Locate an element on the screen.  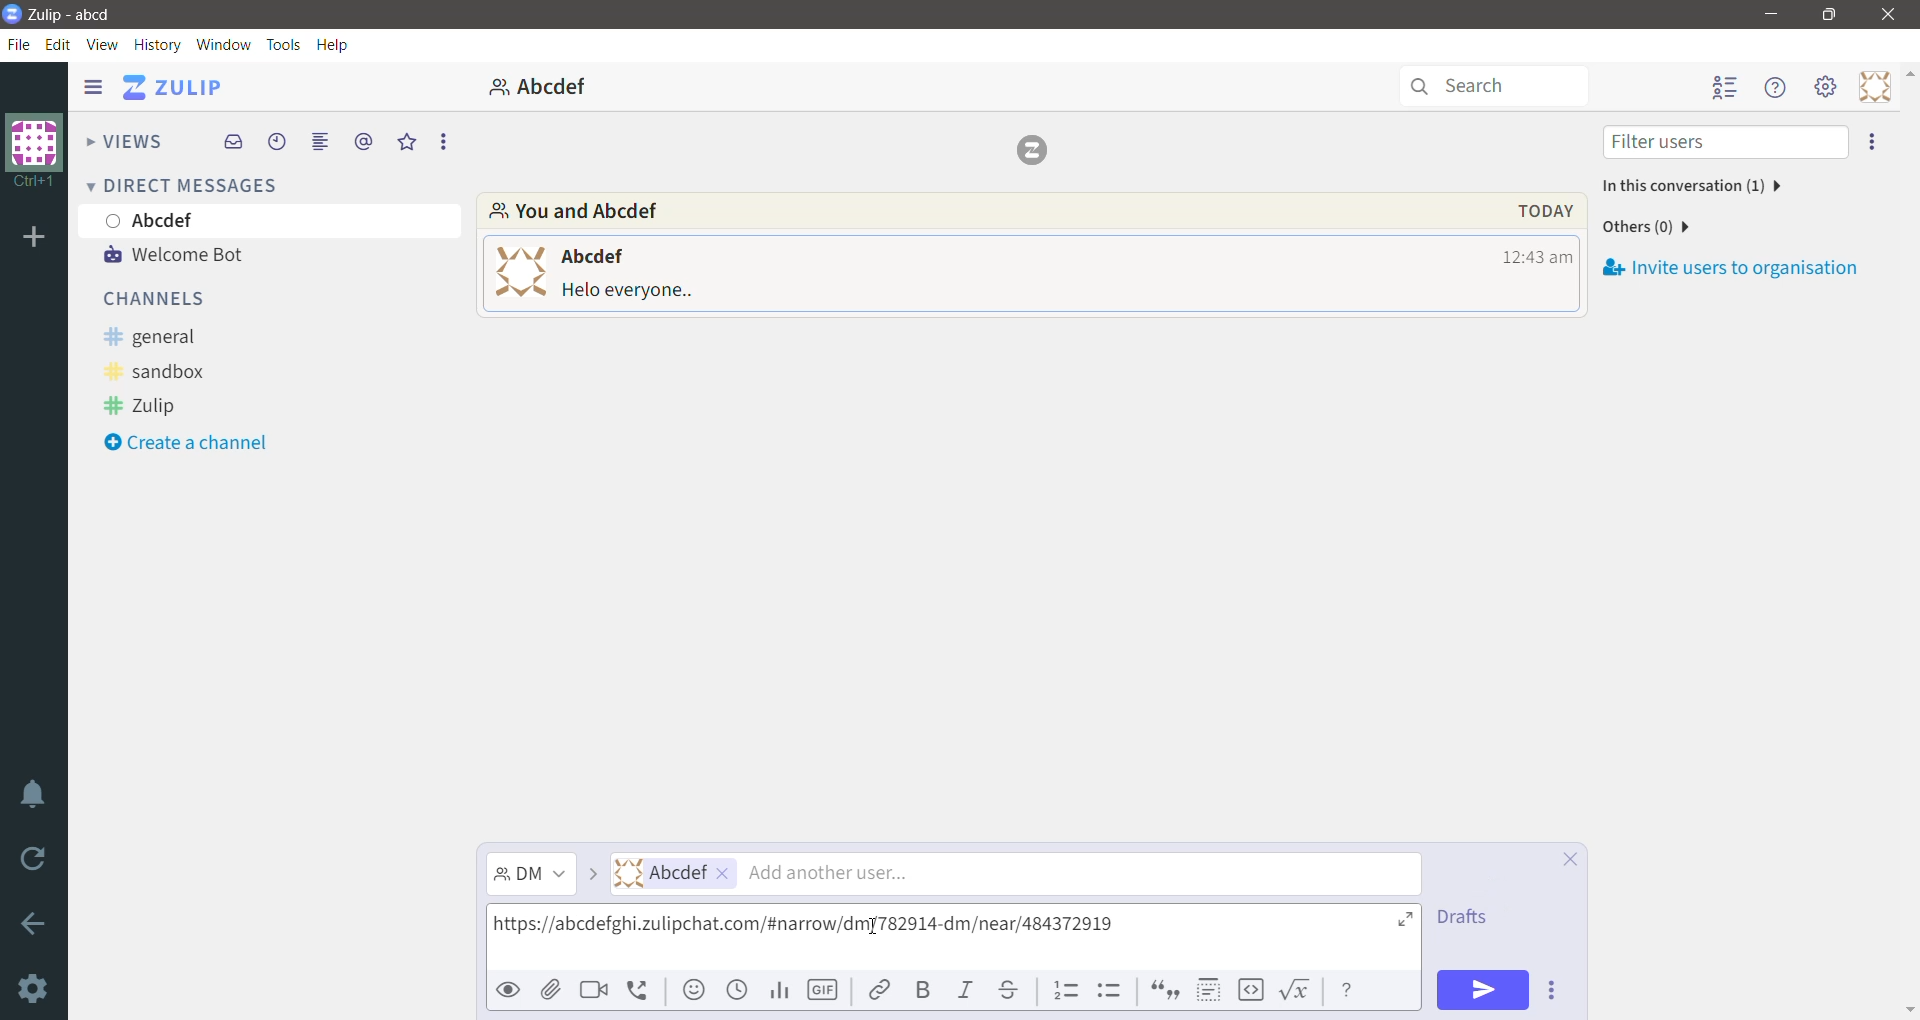
Number of other users is located at coordinates (1647, 227).